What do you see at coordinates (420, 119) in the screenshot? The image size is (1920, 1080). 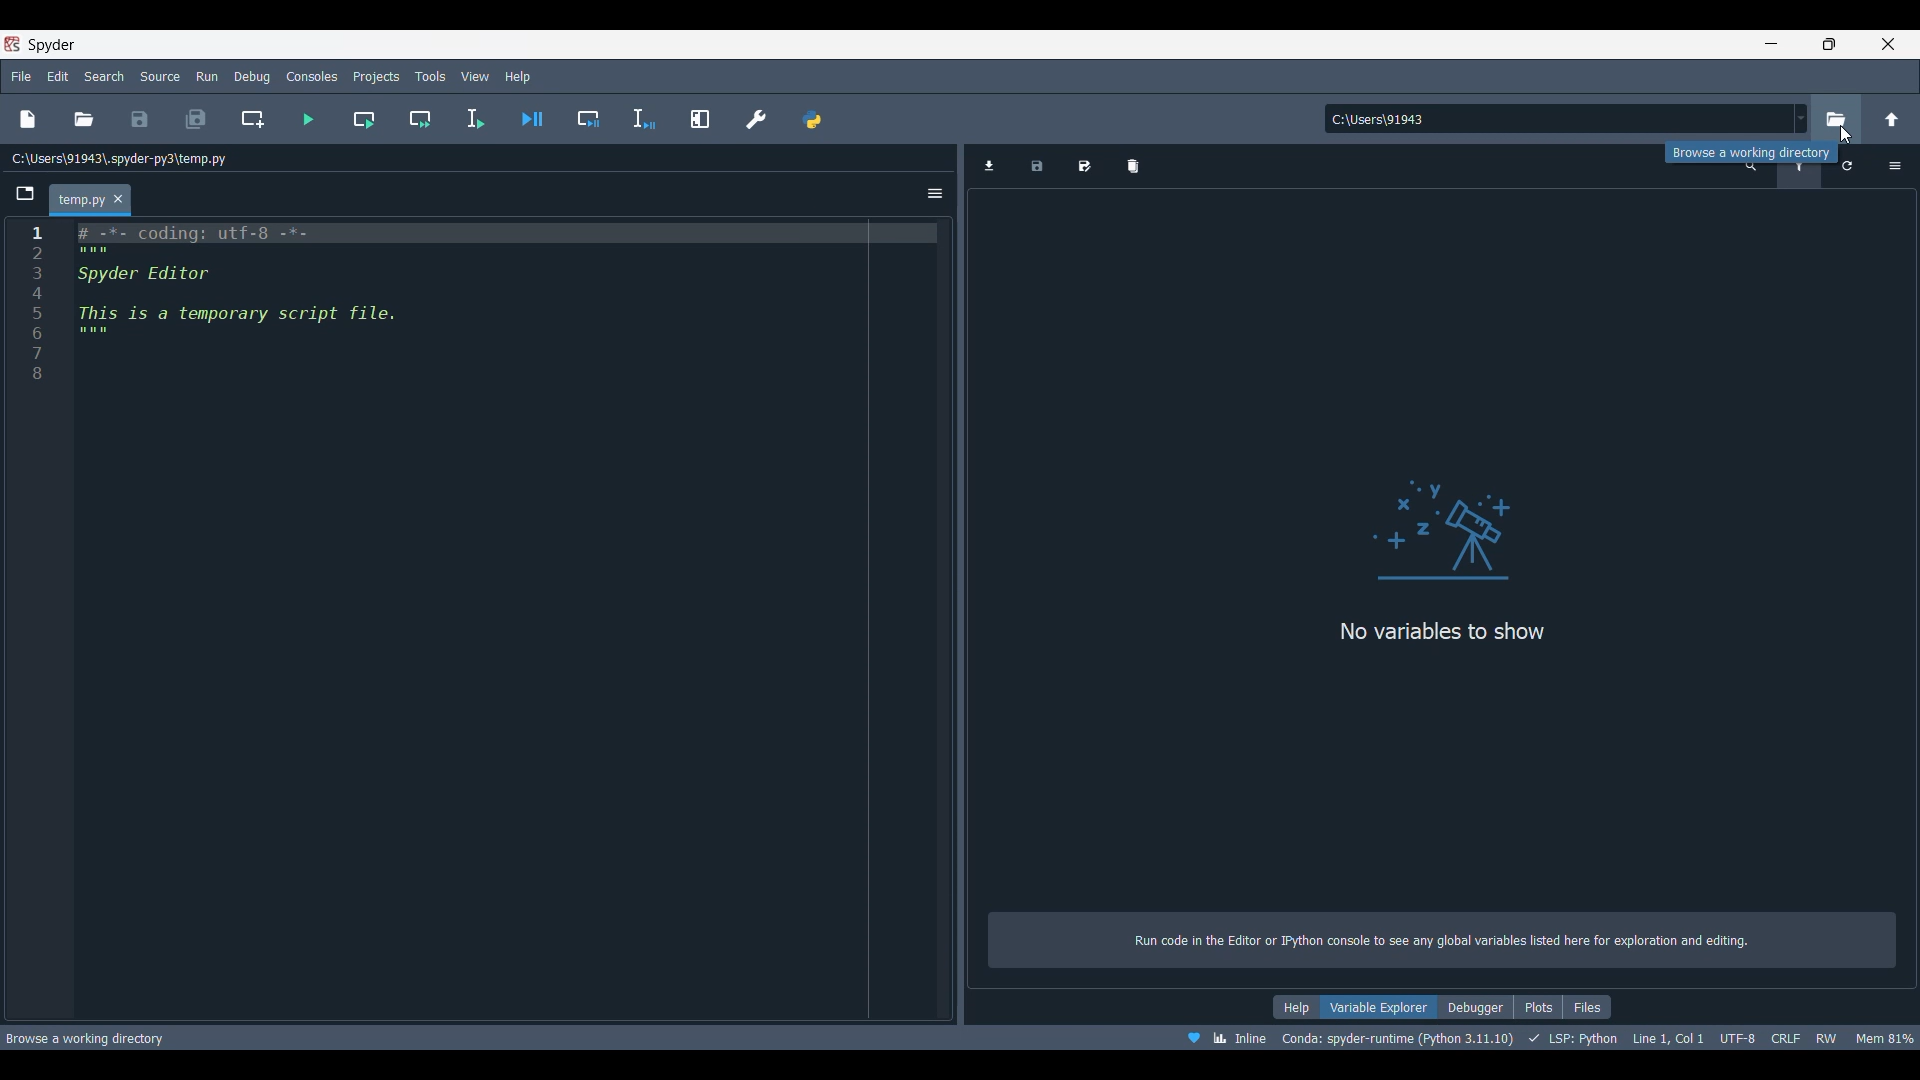 I see `Run current cell and go to next one` at bounding box center [420, 119].